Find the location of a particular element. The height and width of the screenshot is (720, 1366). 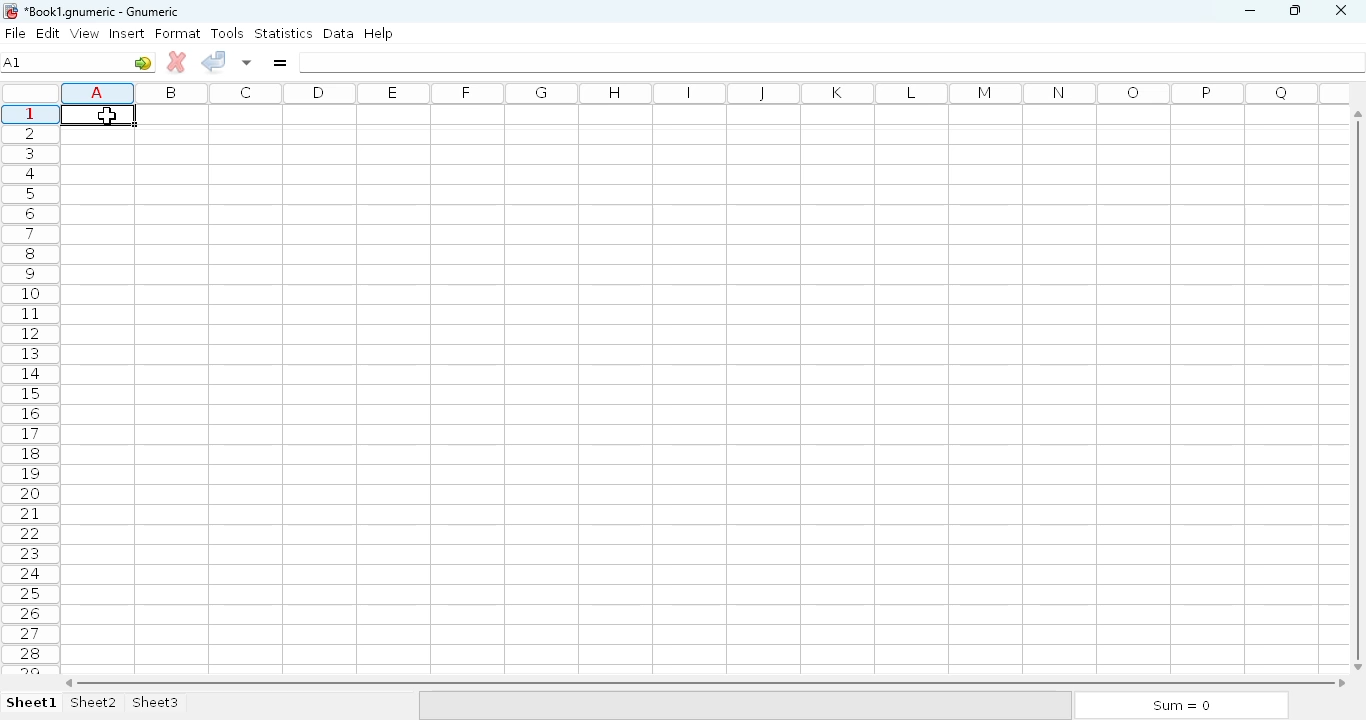

column is located at coordinates (699, 93).